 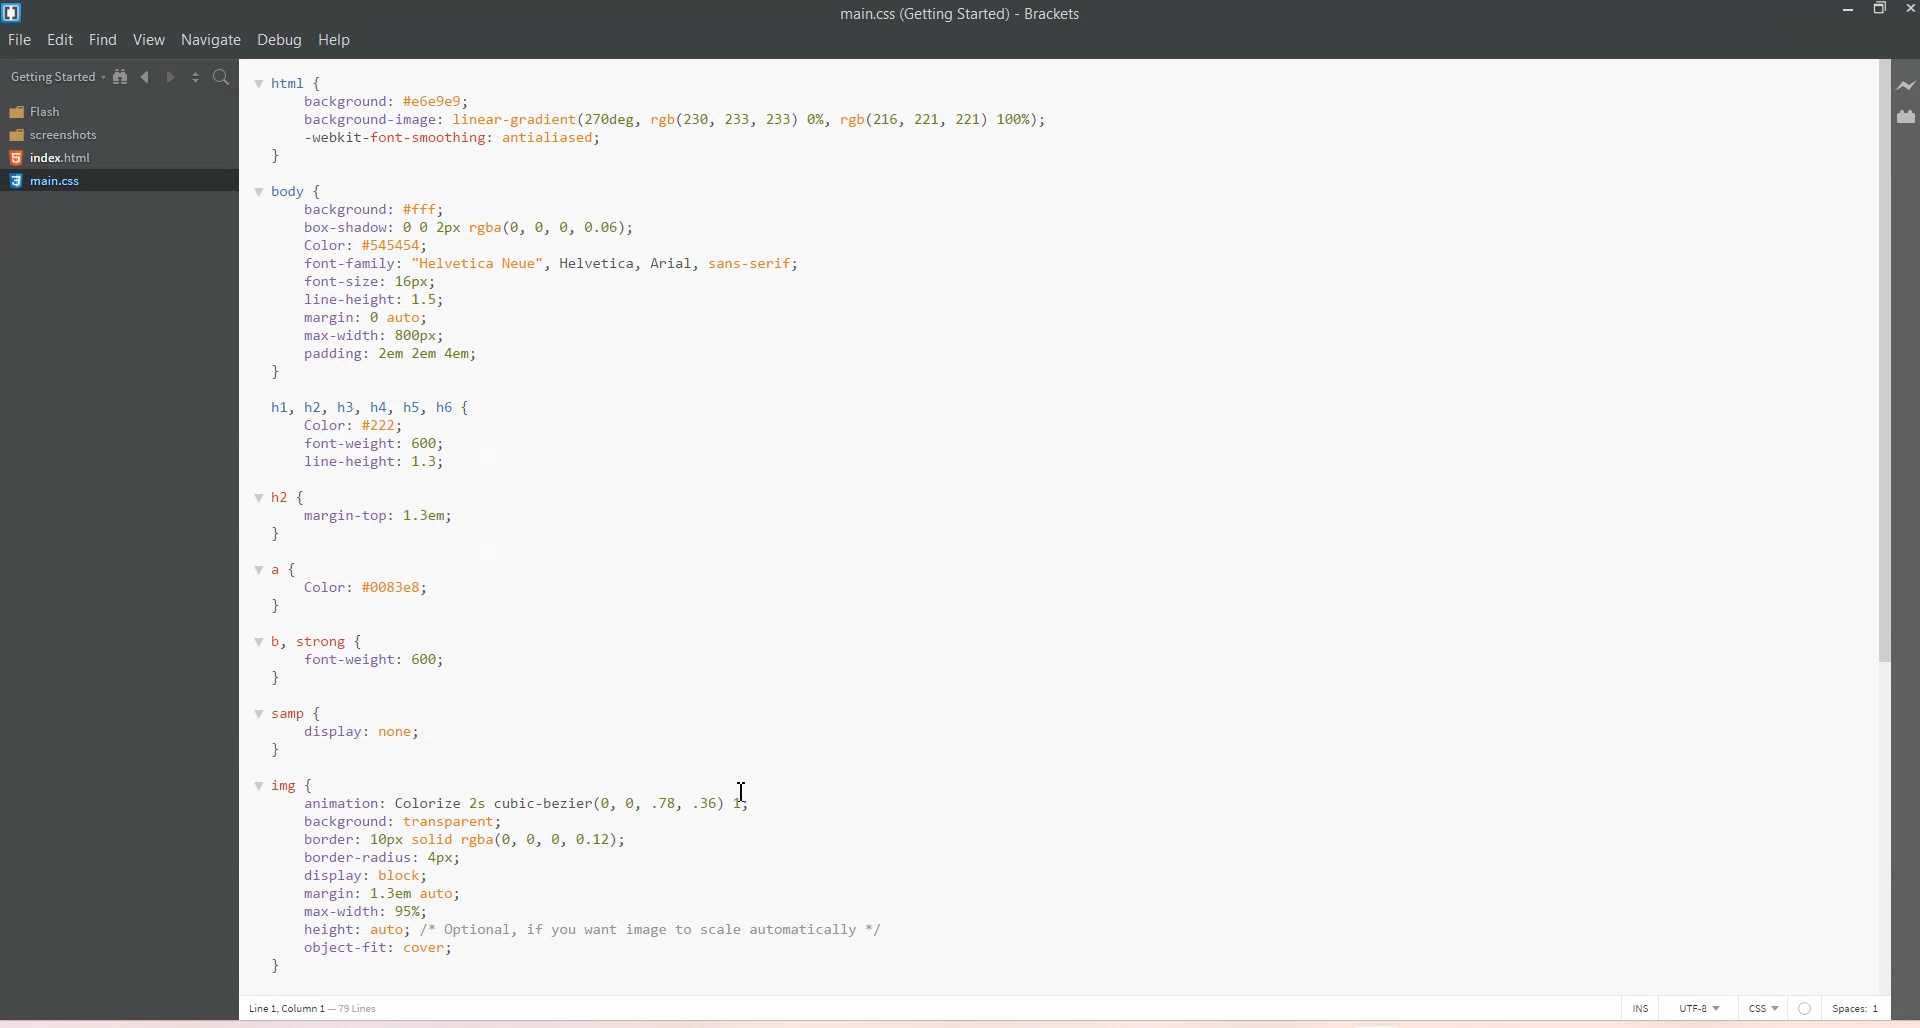 What do you see at coordinates (56, 76) in the screenshot?
I see `Getting Started` at bounding box center [56, 76].